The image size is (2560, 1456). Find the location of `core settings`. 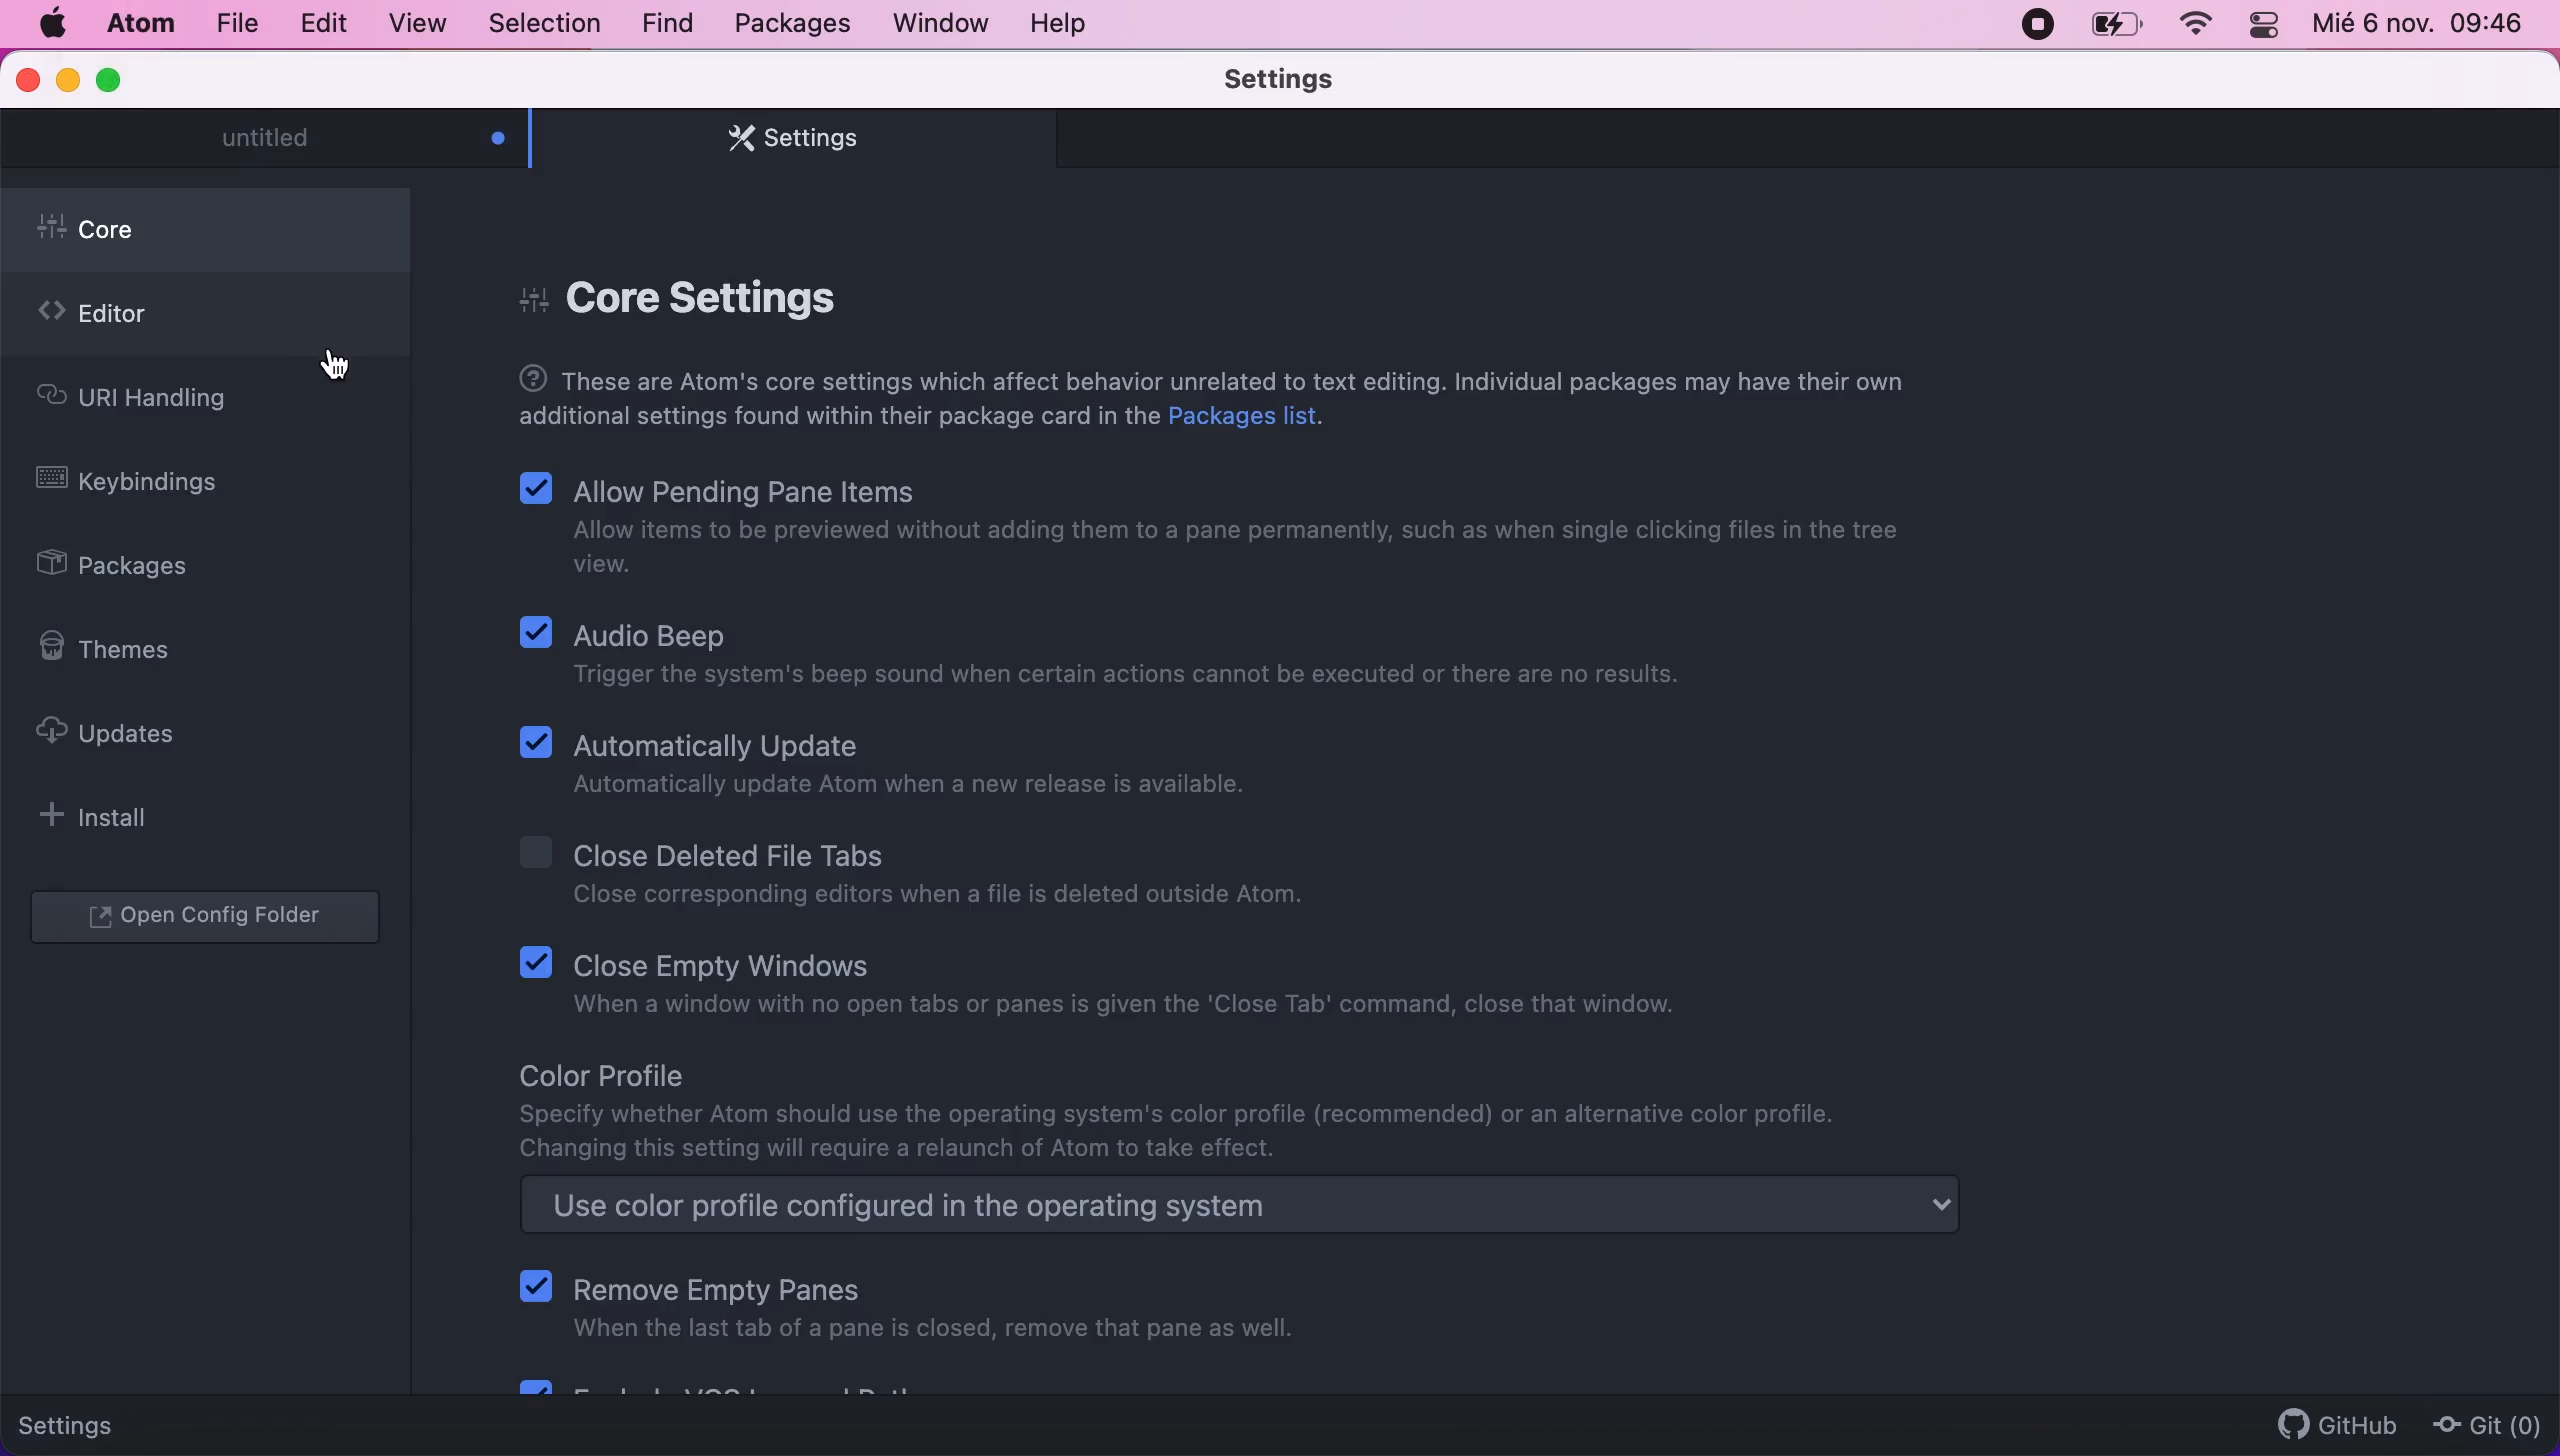

core settings is located at coordinates (696, 288).